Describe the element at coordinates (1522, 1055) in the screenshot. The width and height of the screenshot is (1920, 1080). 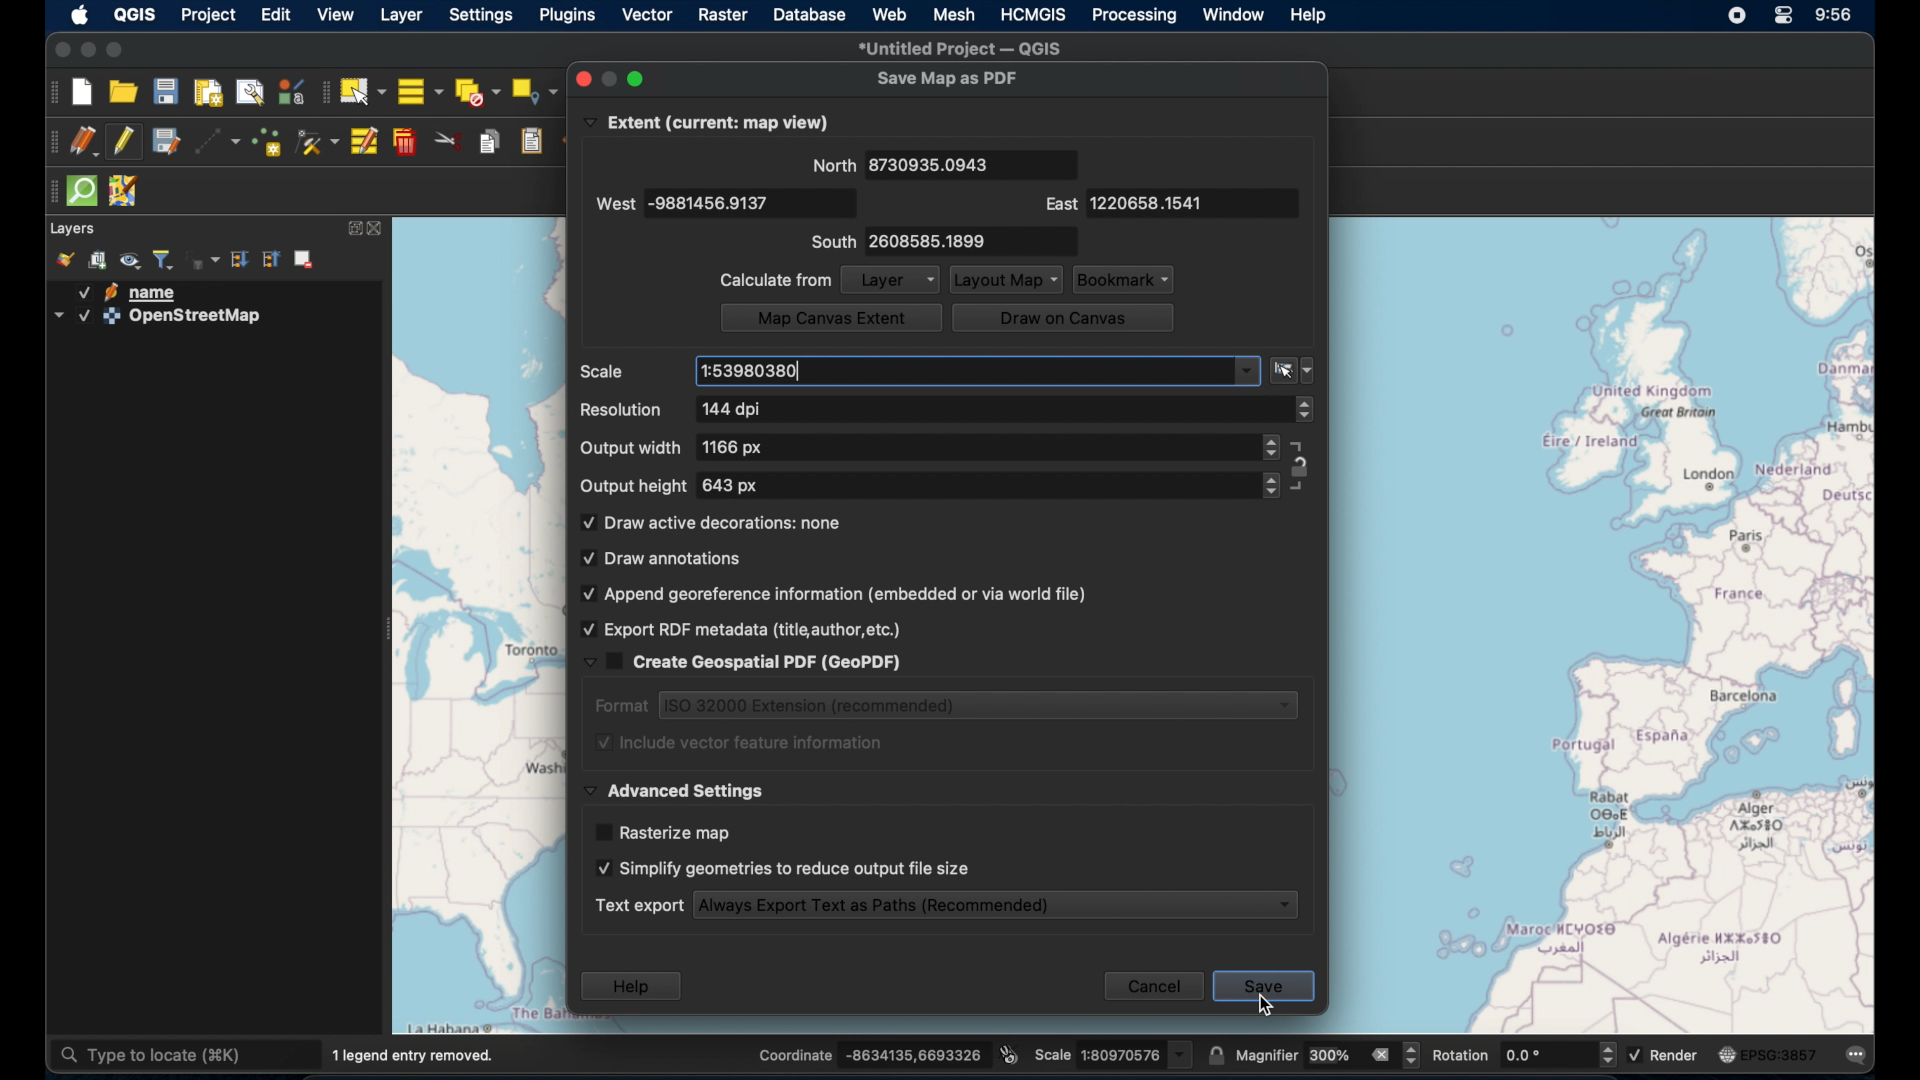
I see `rotation` at that location.